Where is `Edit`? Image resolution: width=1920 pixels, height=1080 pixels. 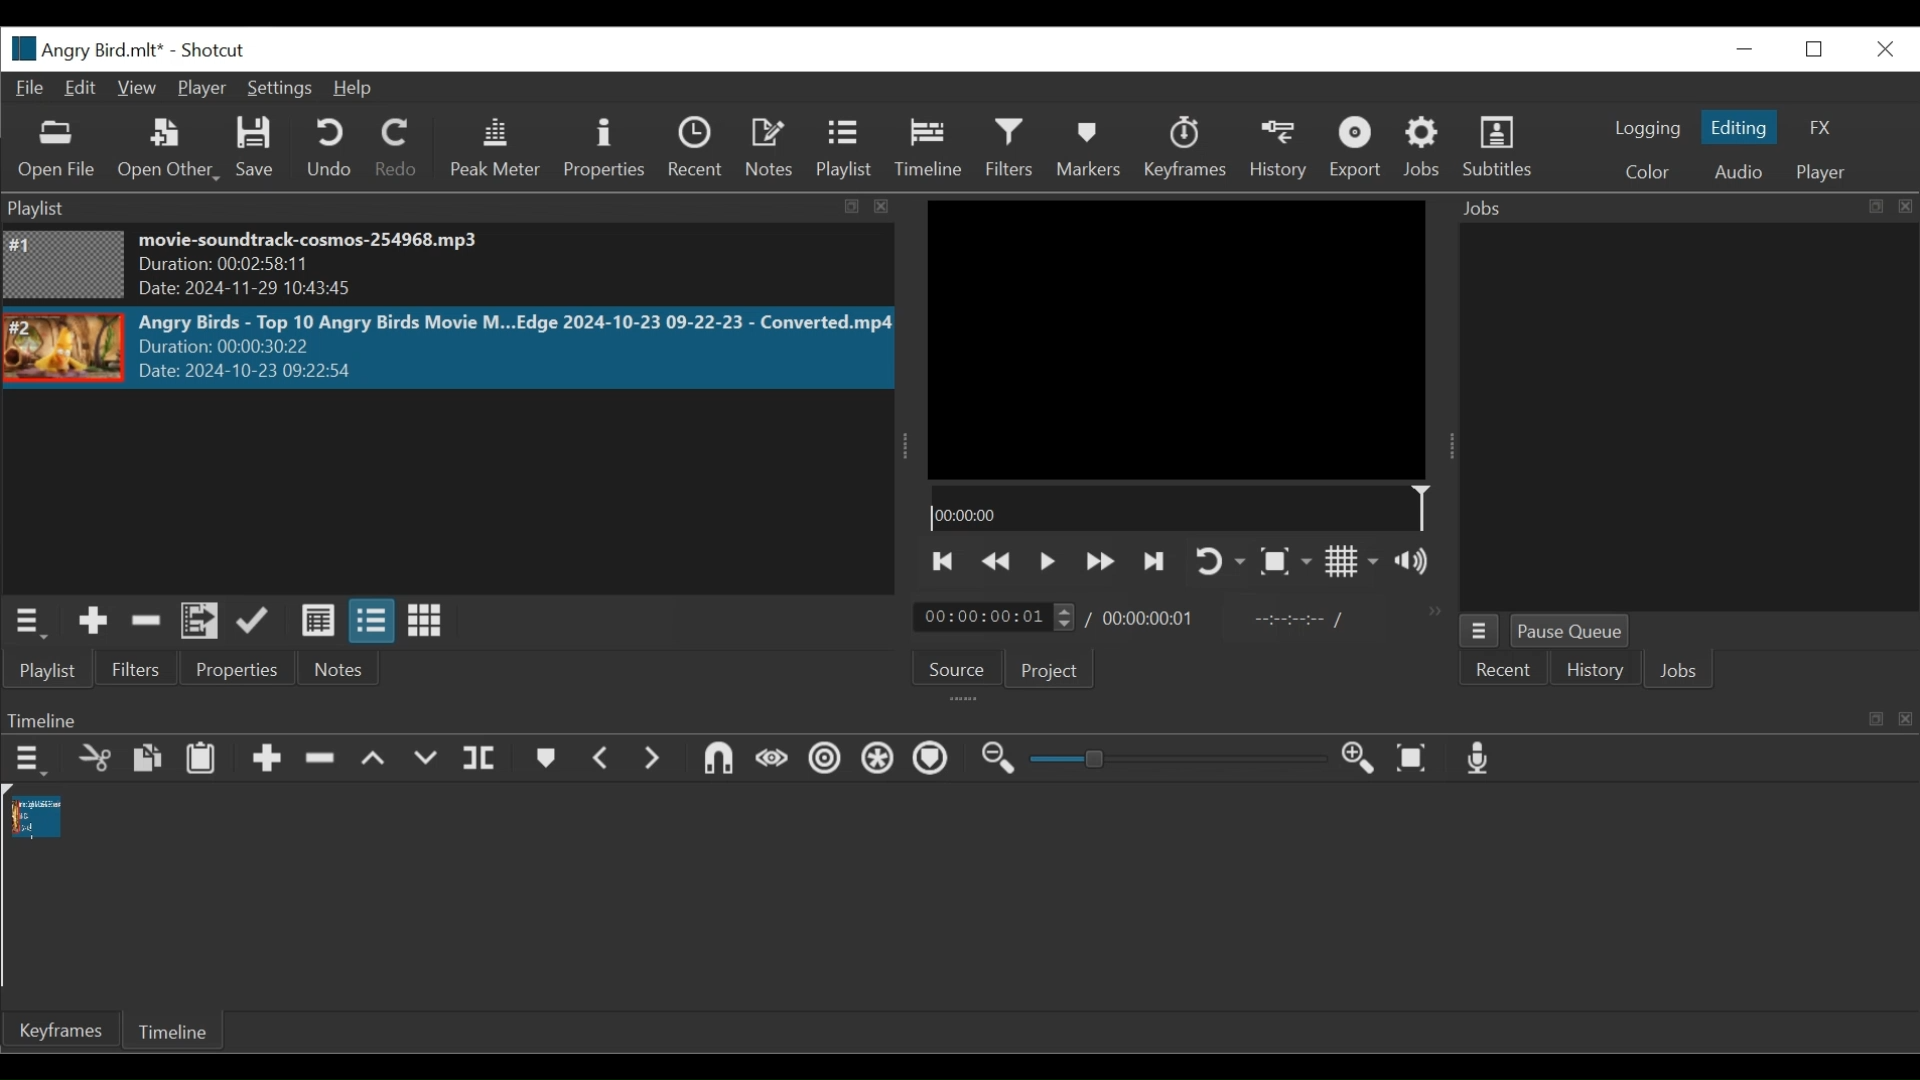
Edit is located at coordinates (80, 87).